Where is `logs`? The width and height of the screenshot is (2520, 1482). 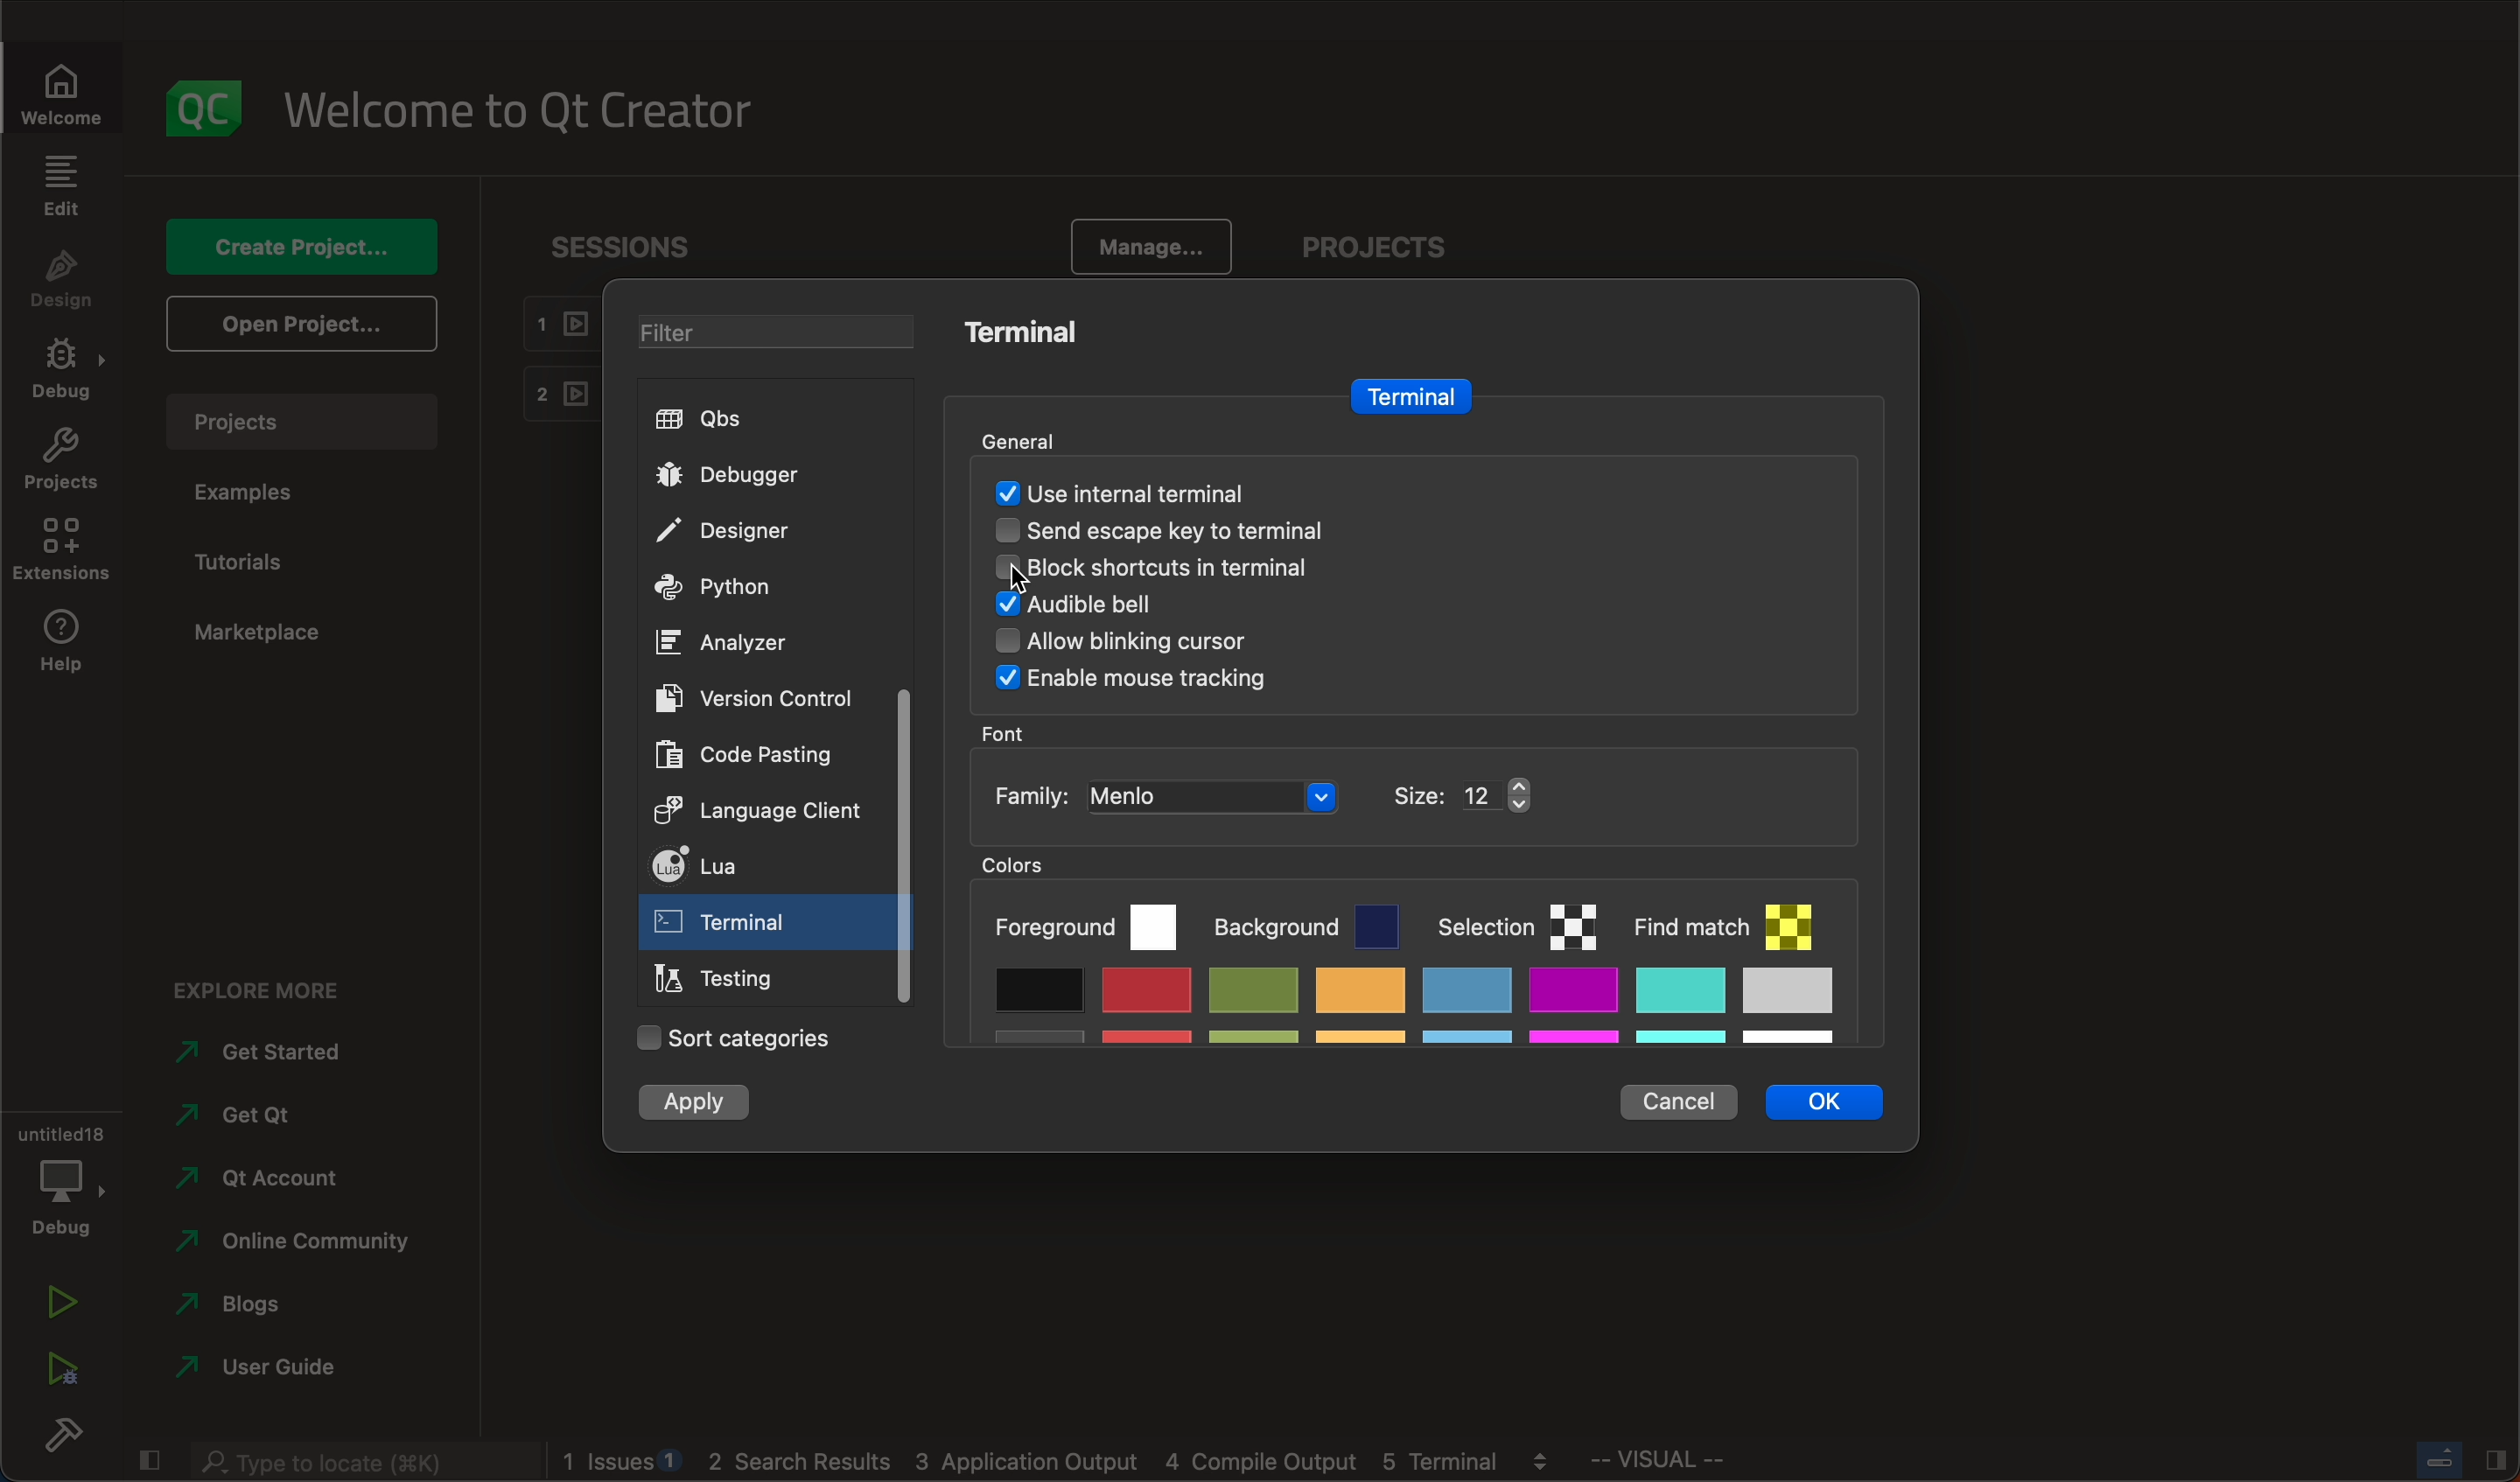 logs is located at coordinates (1067, 1465).